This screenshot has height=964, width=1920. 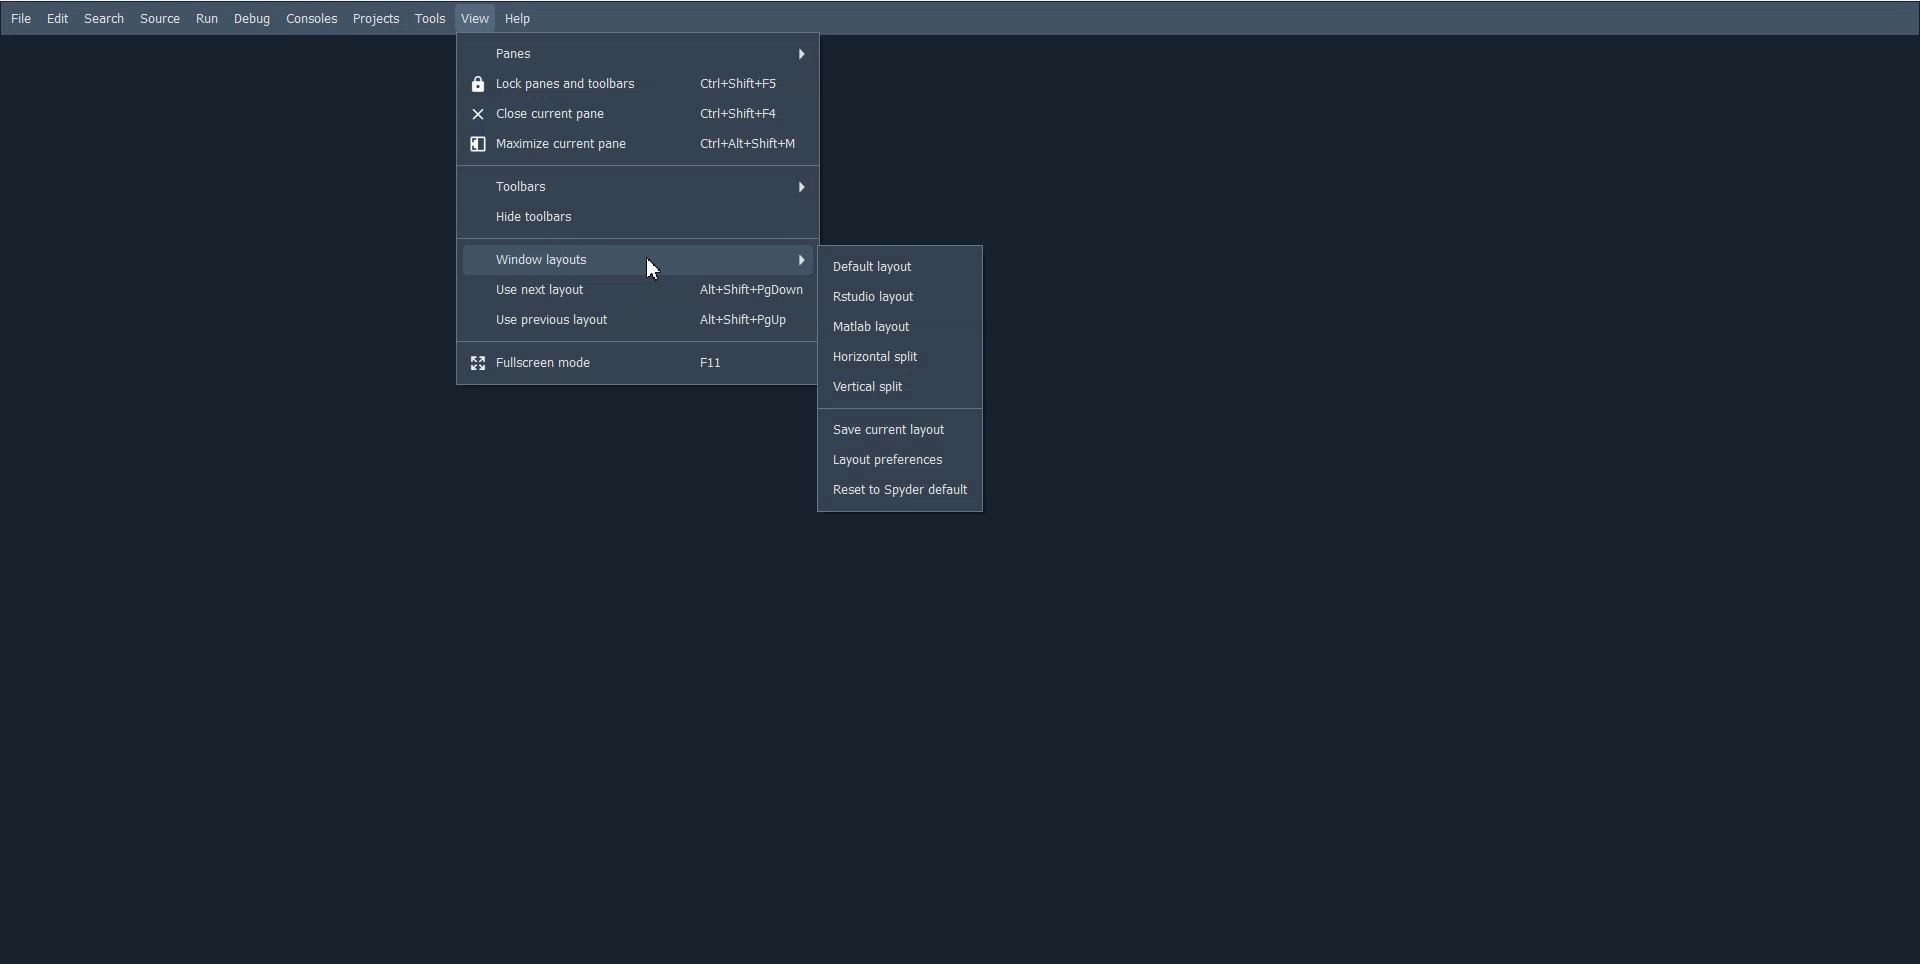 What do you see at coordinates (638, 50) in the screenshot?
I see `Panes` at bounding box center [638, 50].